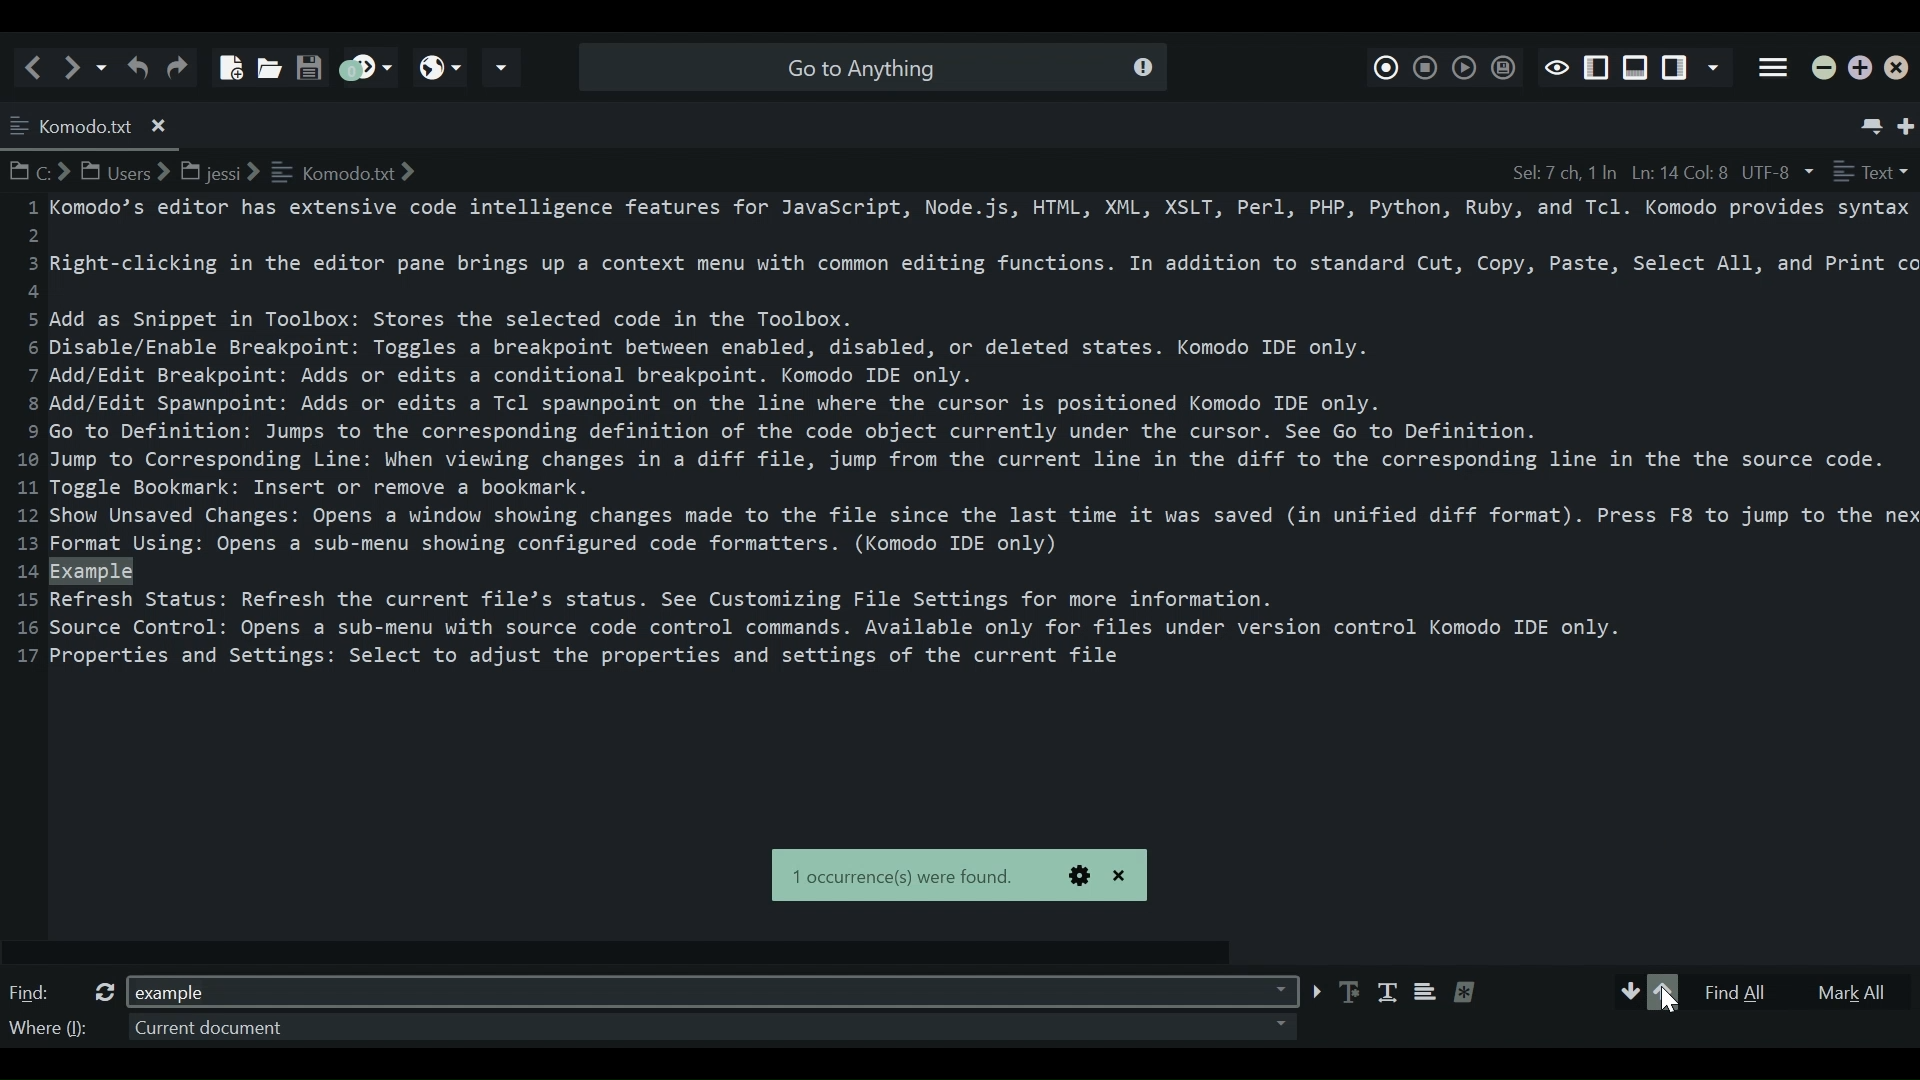  What do you see at coordinates (959, 876) in the screenshot?
I see `Pop dialog box` at bounding box center [959, 876].